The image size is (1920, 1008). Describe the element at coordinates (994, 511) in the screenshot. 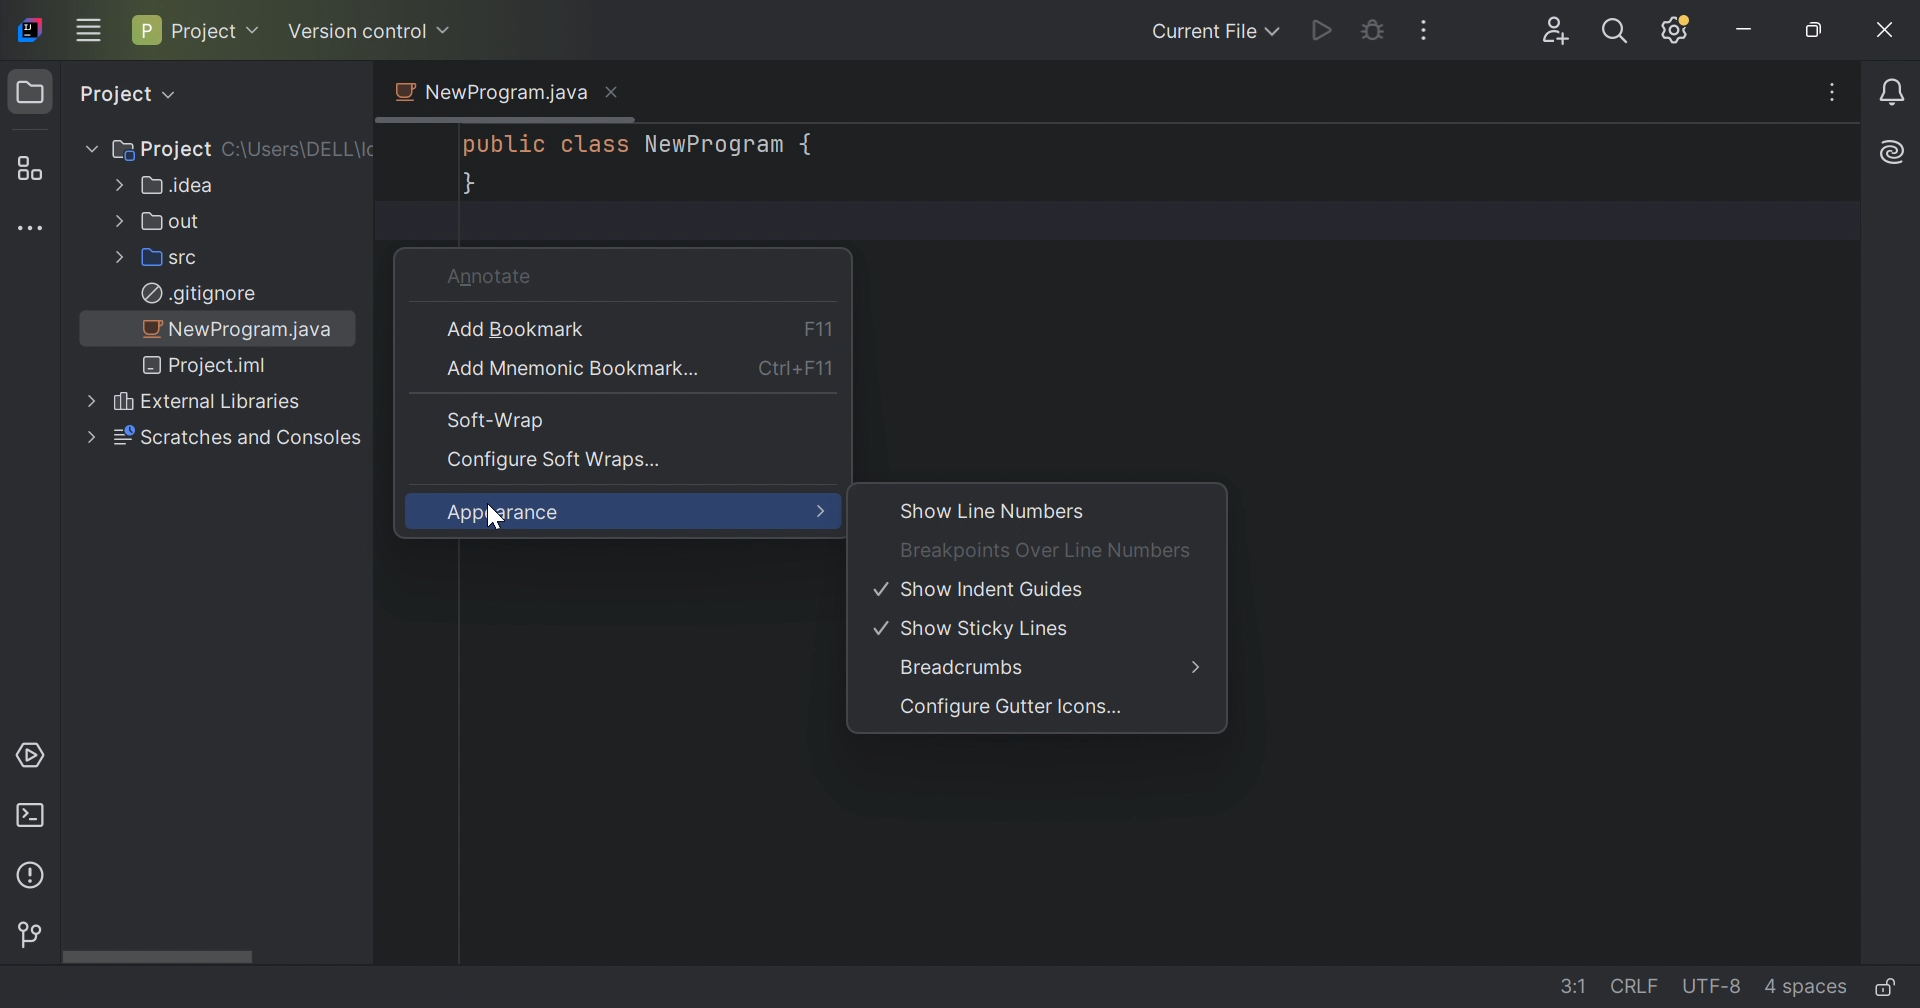

I see `Show Line Numbers` at that location.